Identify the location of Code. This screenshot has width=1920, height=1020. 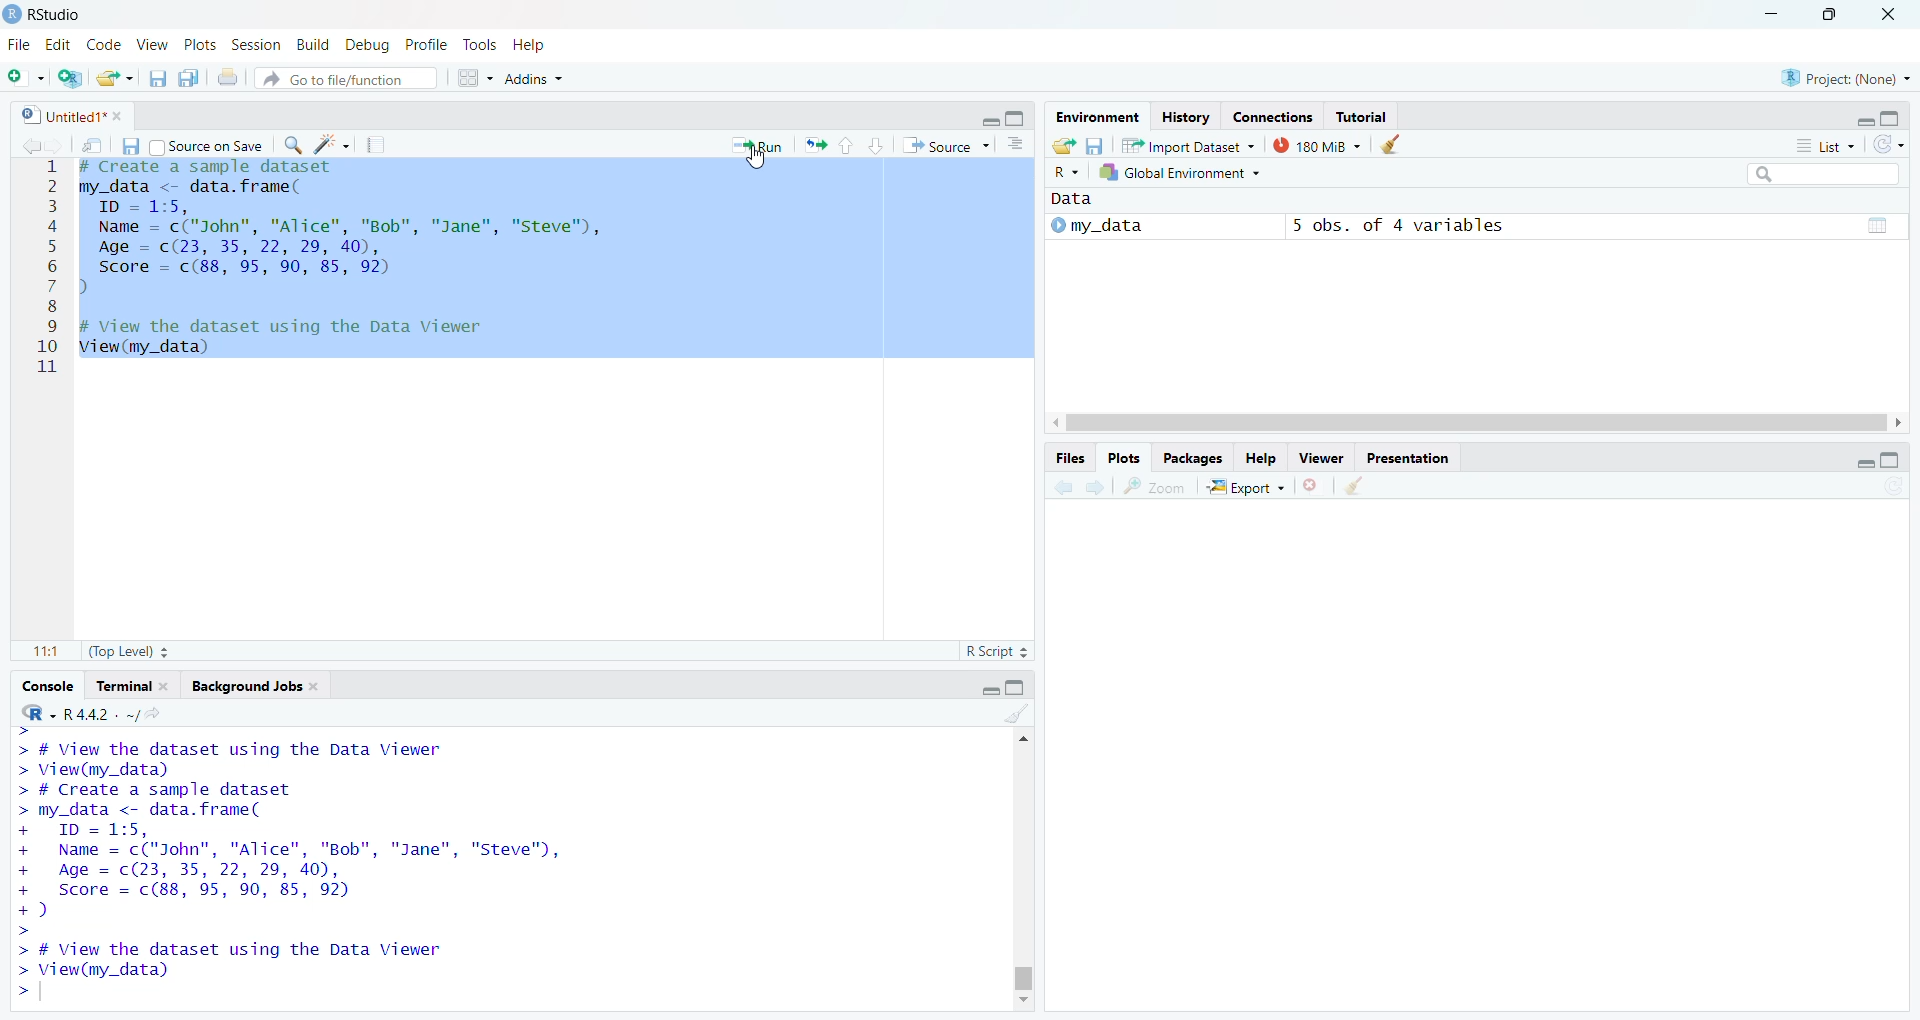
(108, 46).